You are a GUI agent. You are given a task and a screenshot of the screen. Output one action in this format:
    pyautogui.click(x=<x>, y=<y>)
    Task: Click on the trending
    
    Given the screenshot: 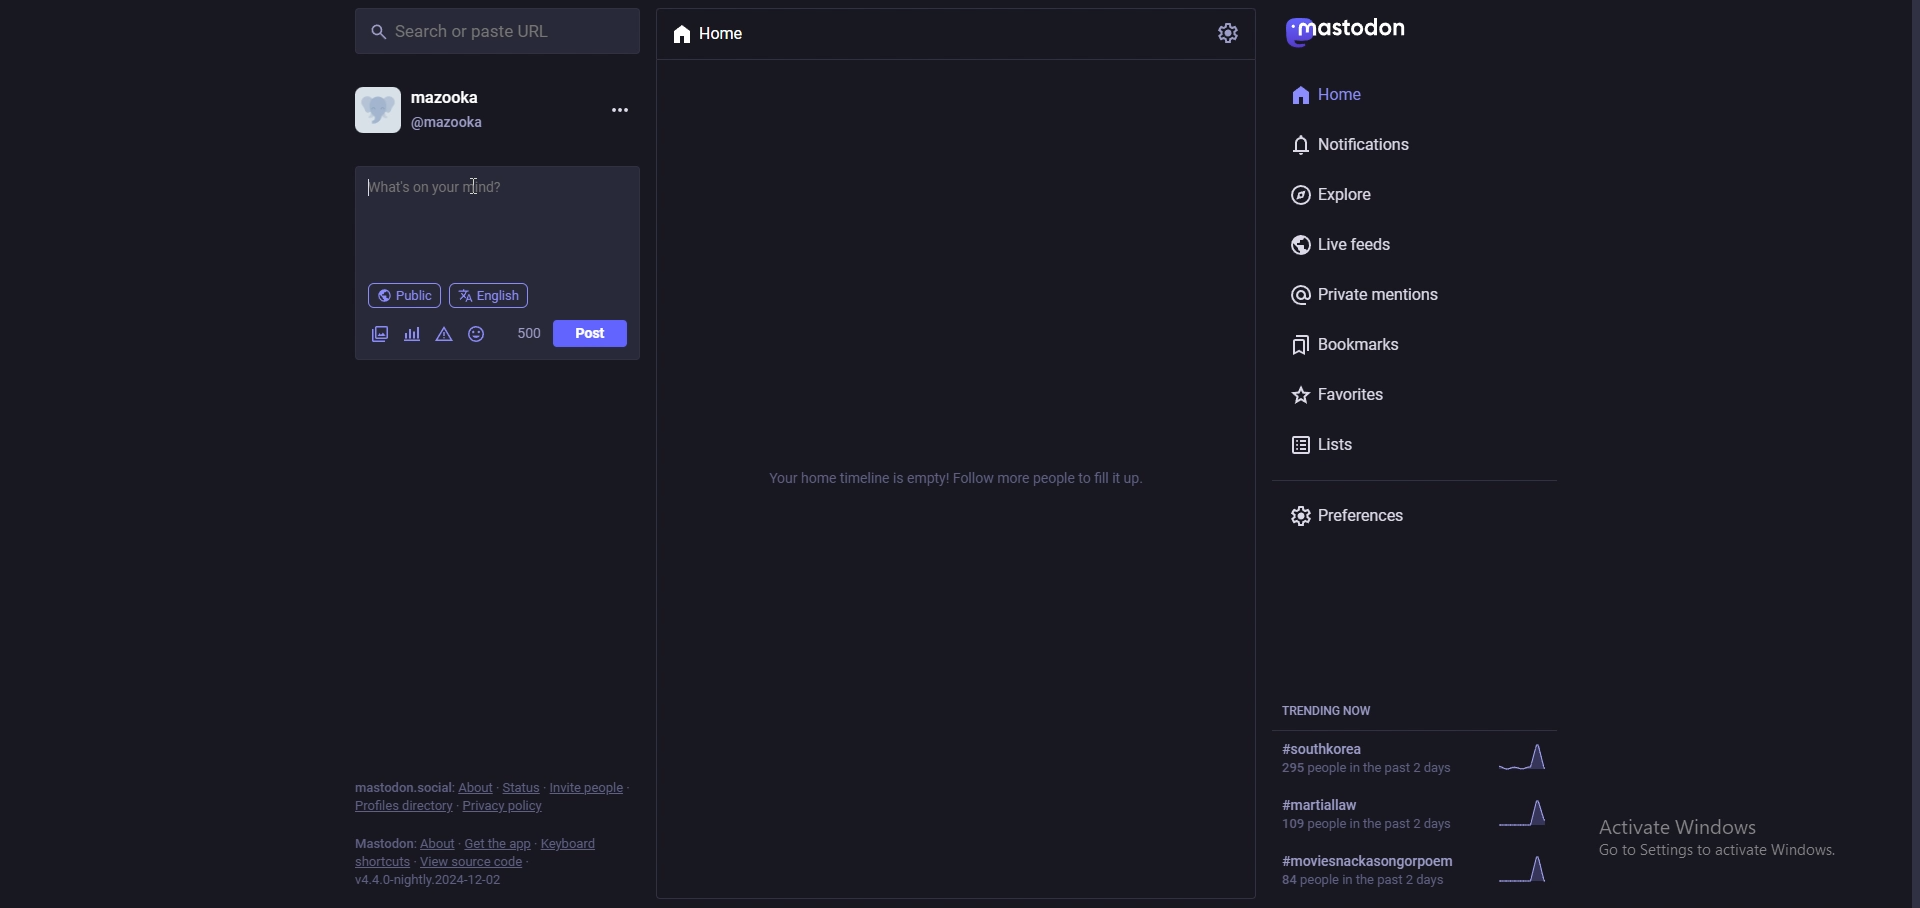 What is the action you would take?
    pyautogui.click(x=1418, y=757)
    